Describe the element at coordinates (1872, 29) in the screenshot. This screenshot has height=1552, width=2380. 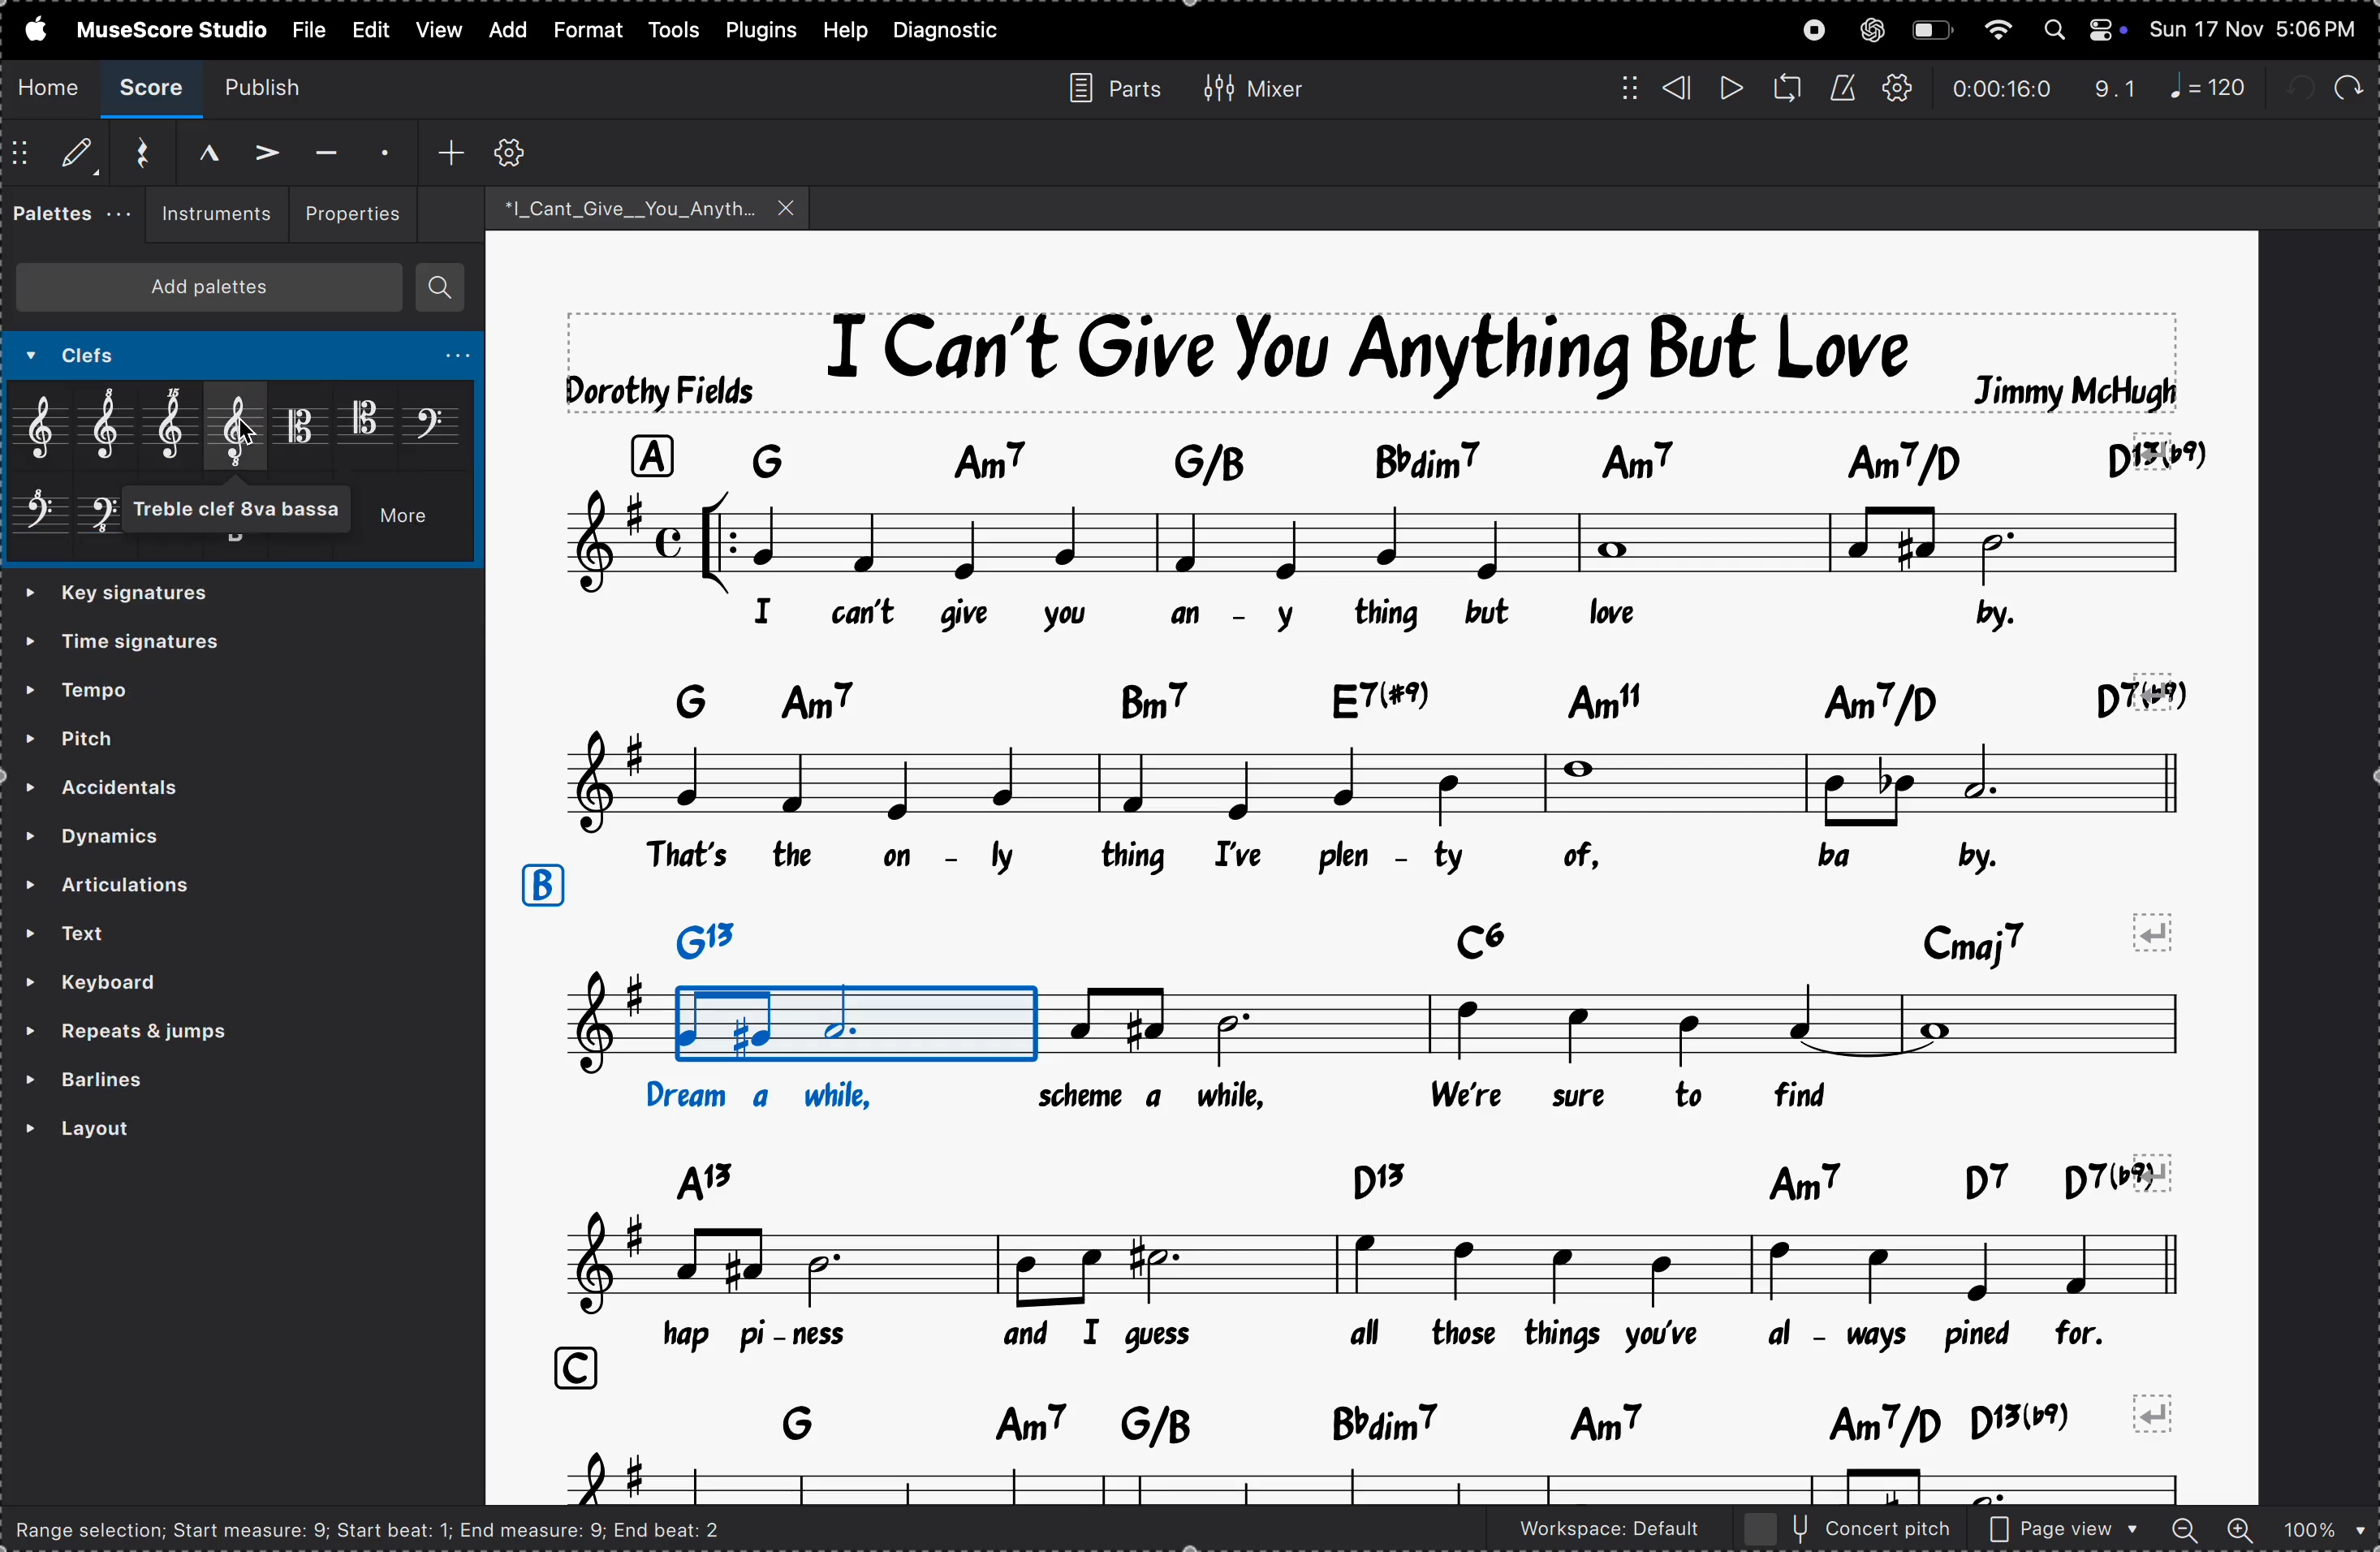
I see `chatgpt` at that location.